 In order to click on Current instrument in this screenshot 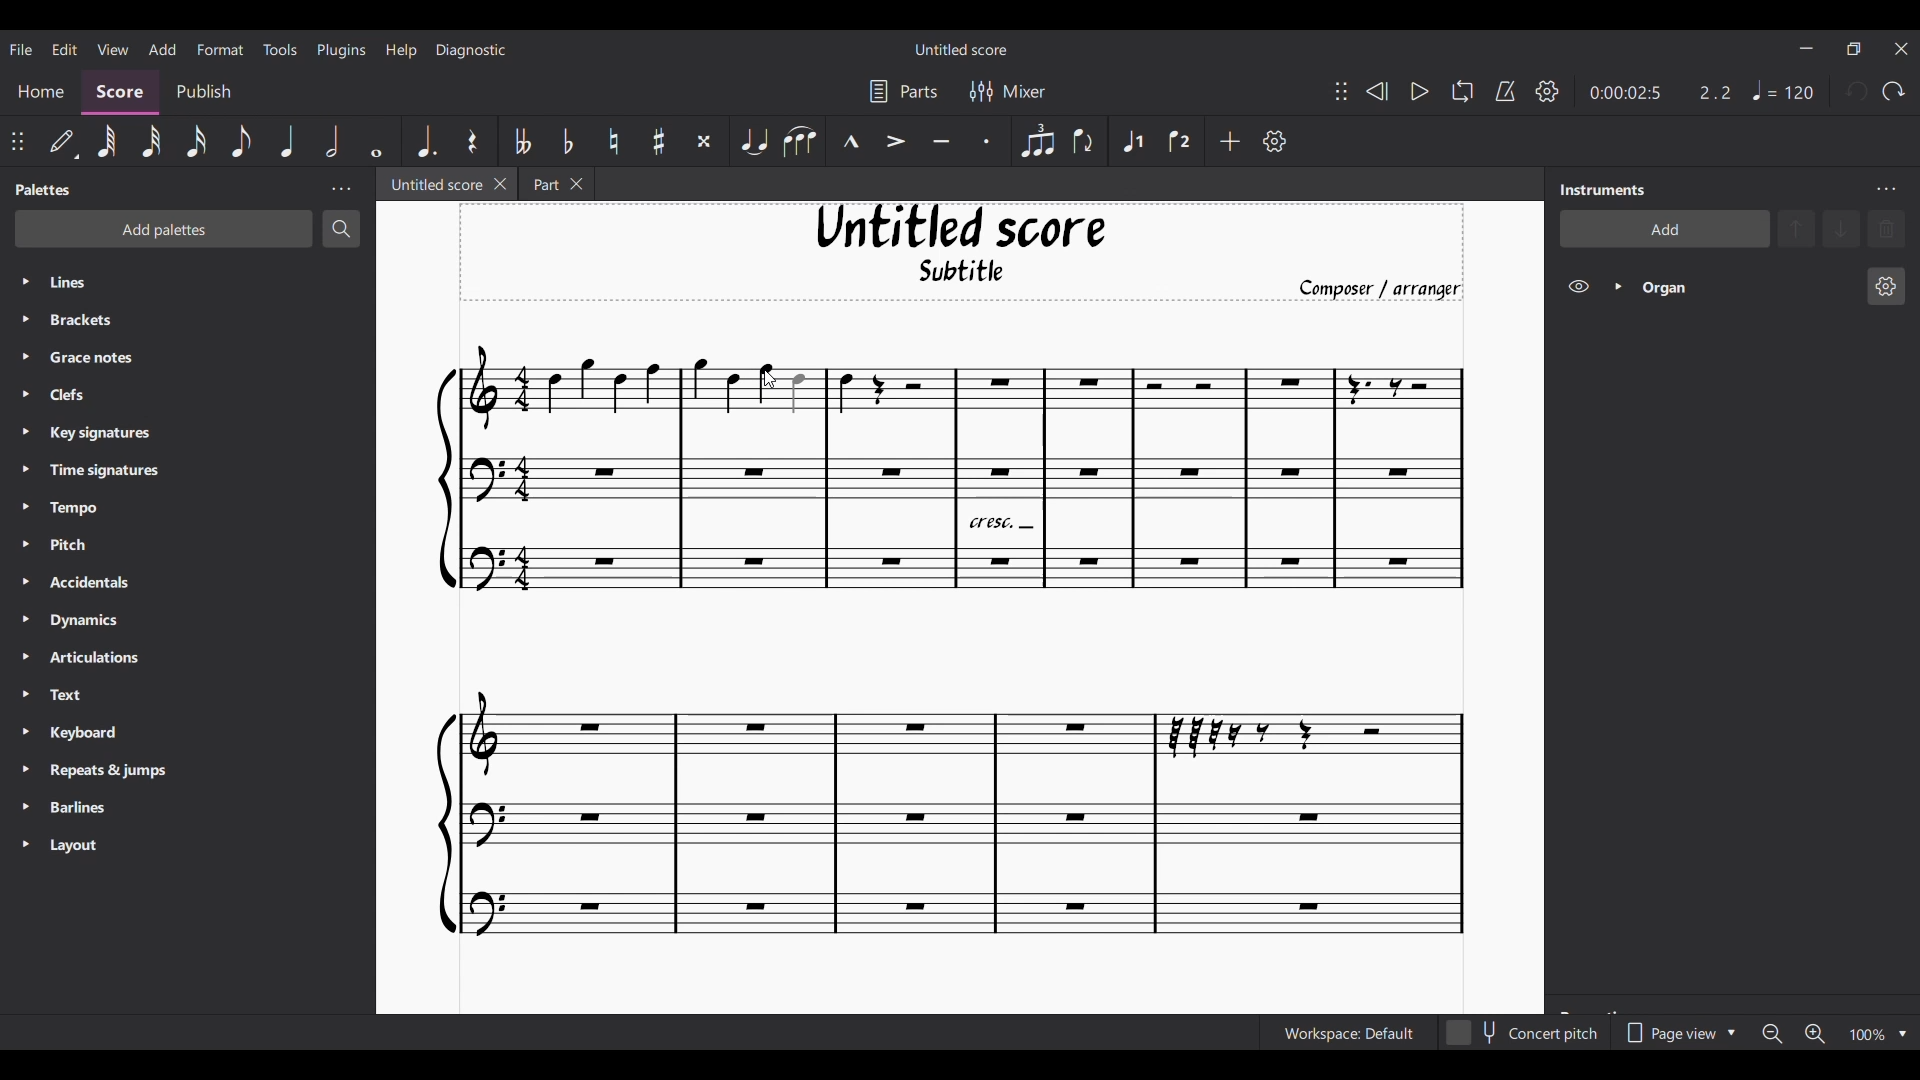, I will do `click(1747, 287)`.